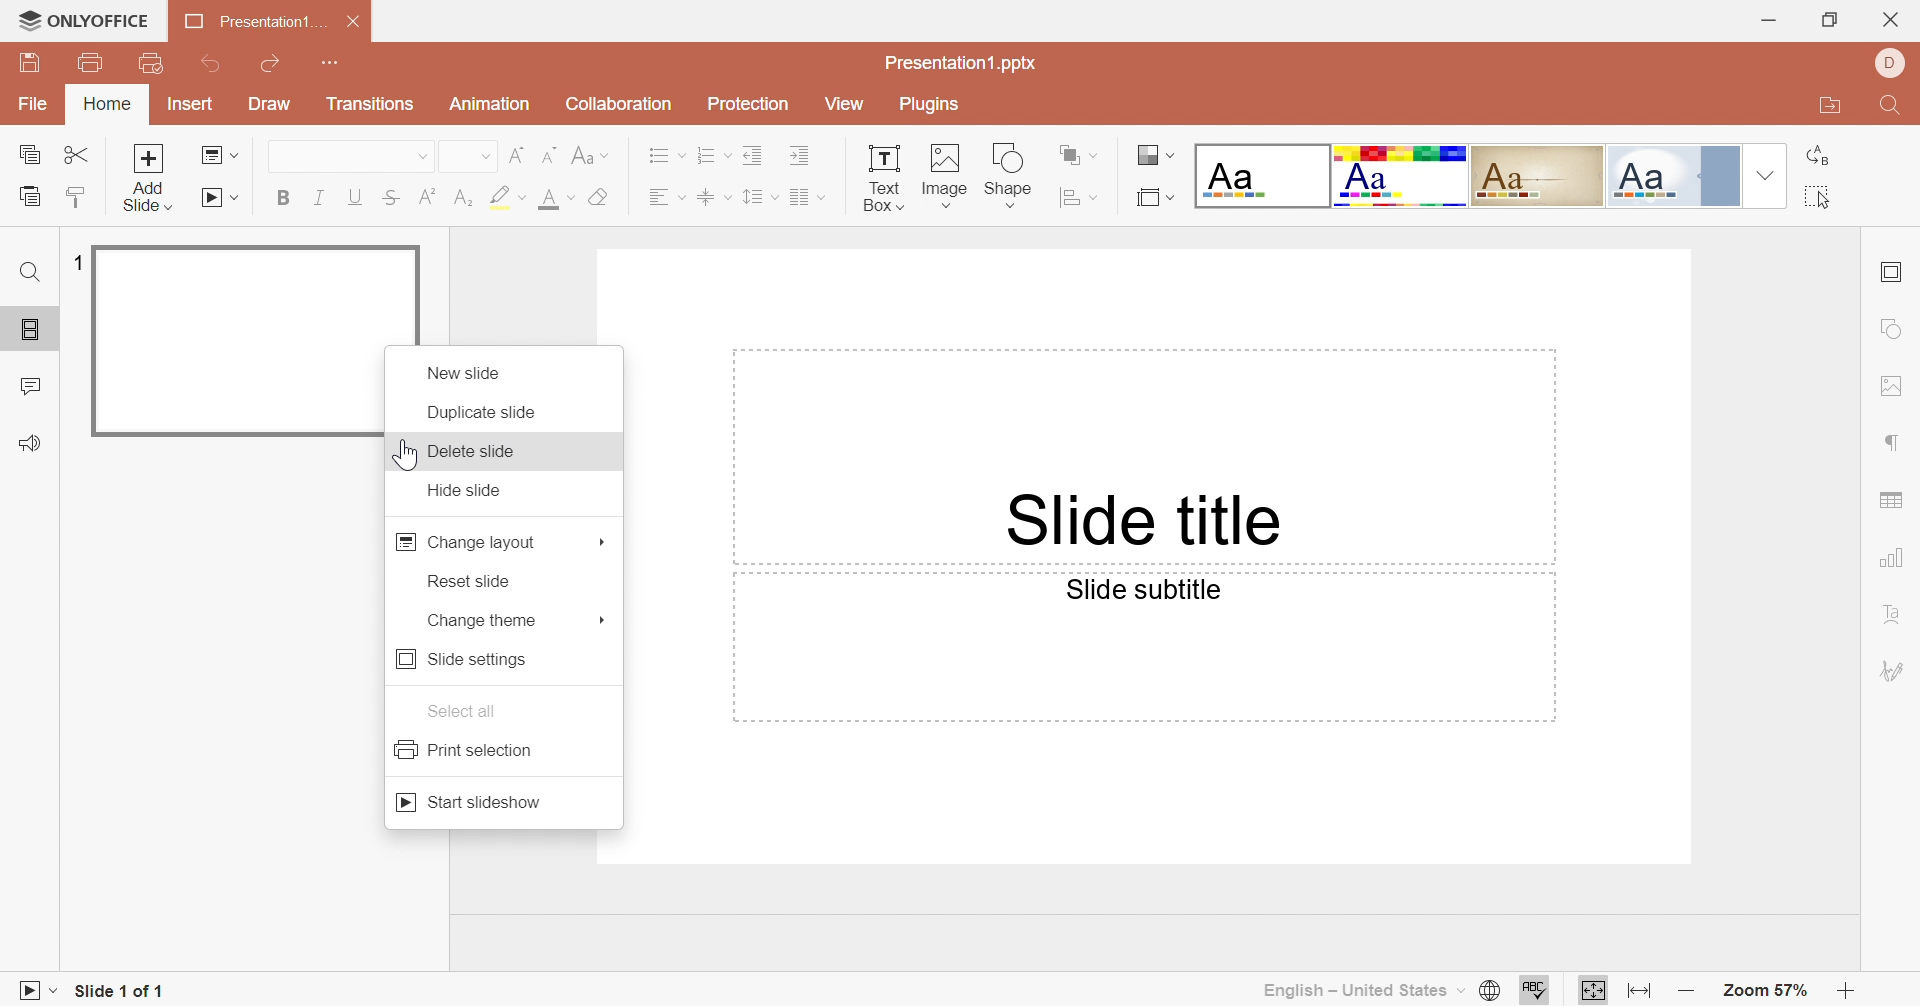 Image resolution: width=1920 pixels, height=1006 pixels. Describe the element at coordinates (707, 153) in the screenshot. I see `Numbering` at that location.